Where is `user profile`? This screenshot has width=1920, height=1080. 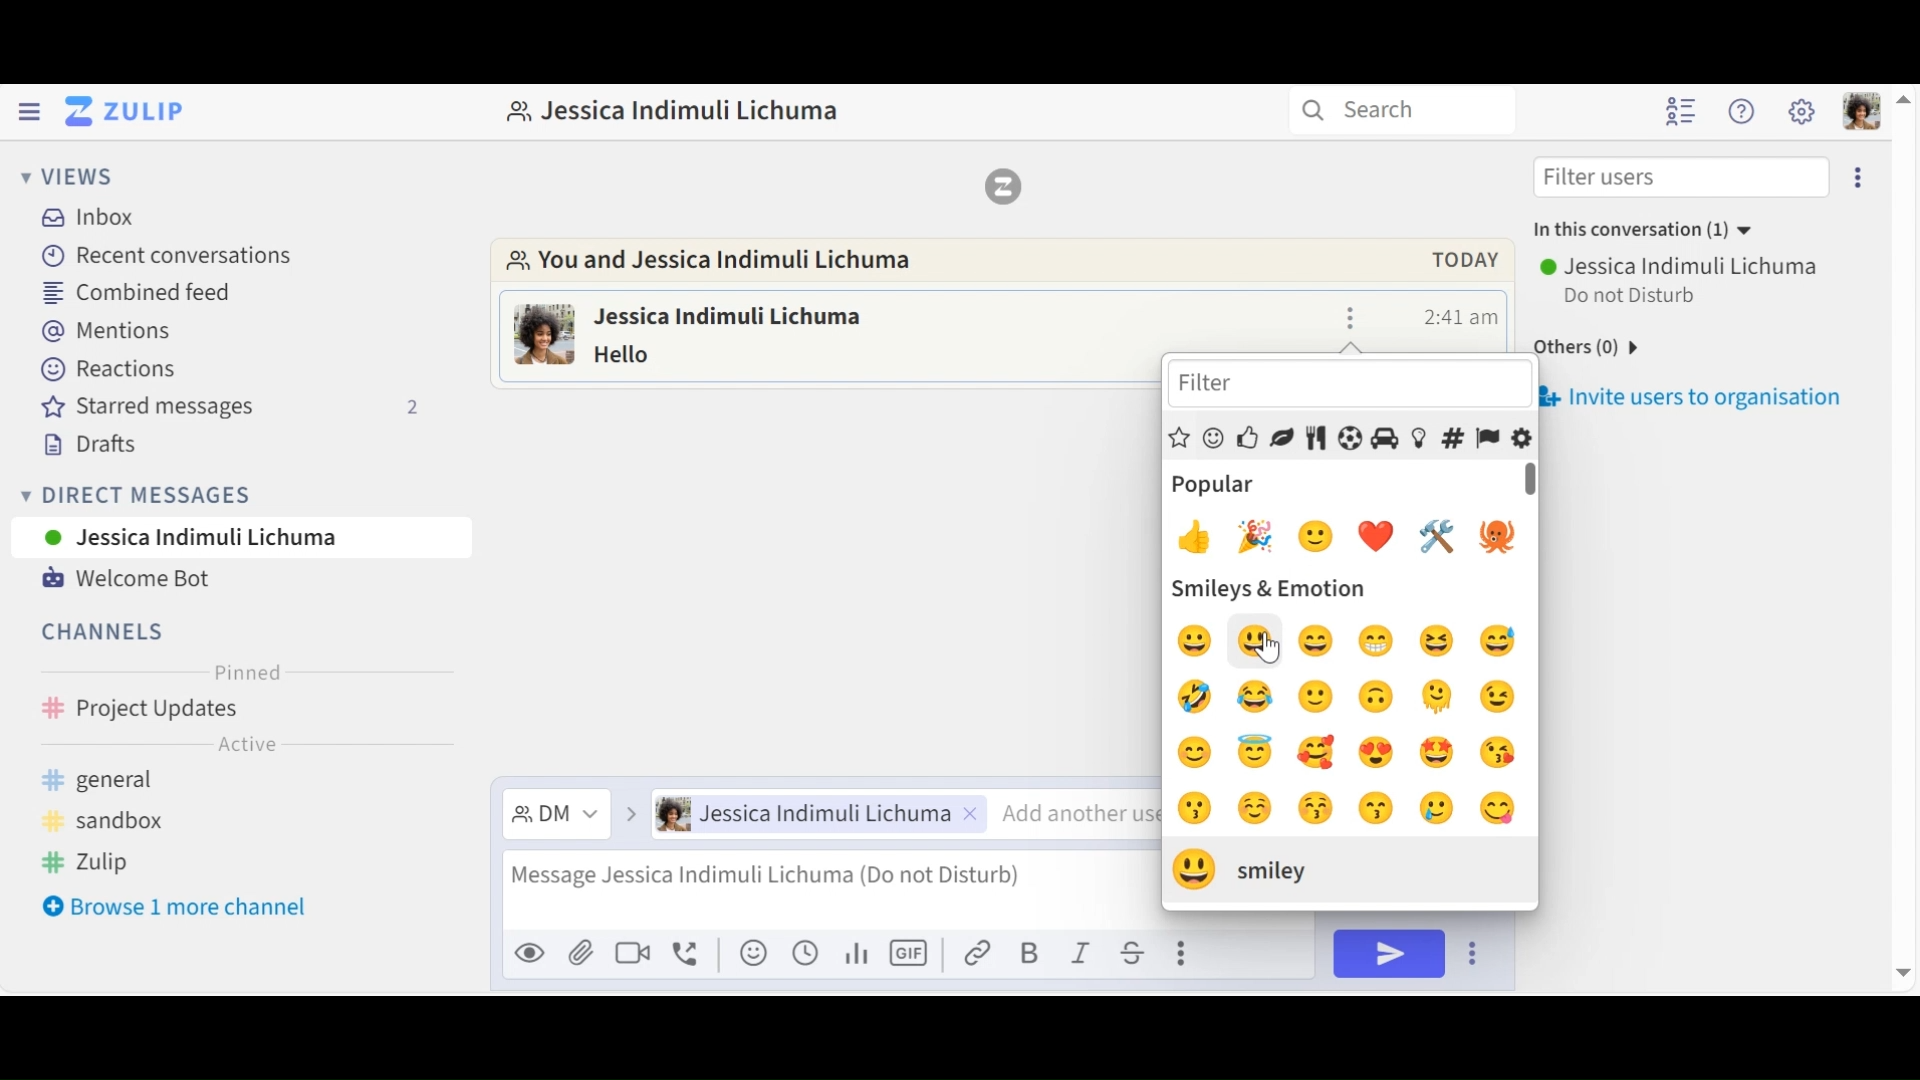 user profile is located at coordinates (545, 338).